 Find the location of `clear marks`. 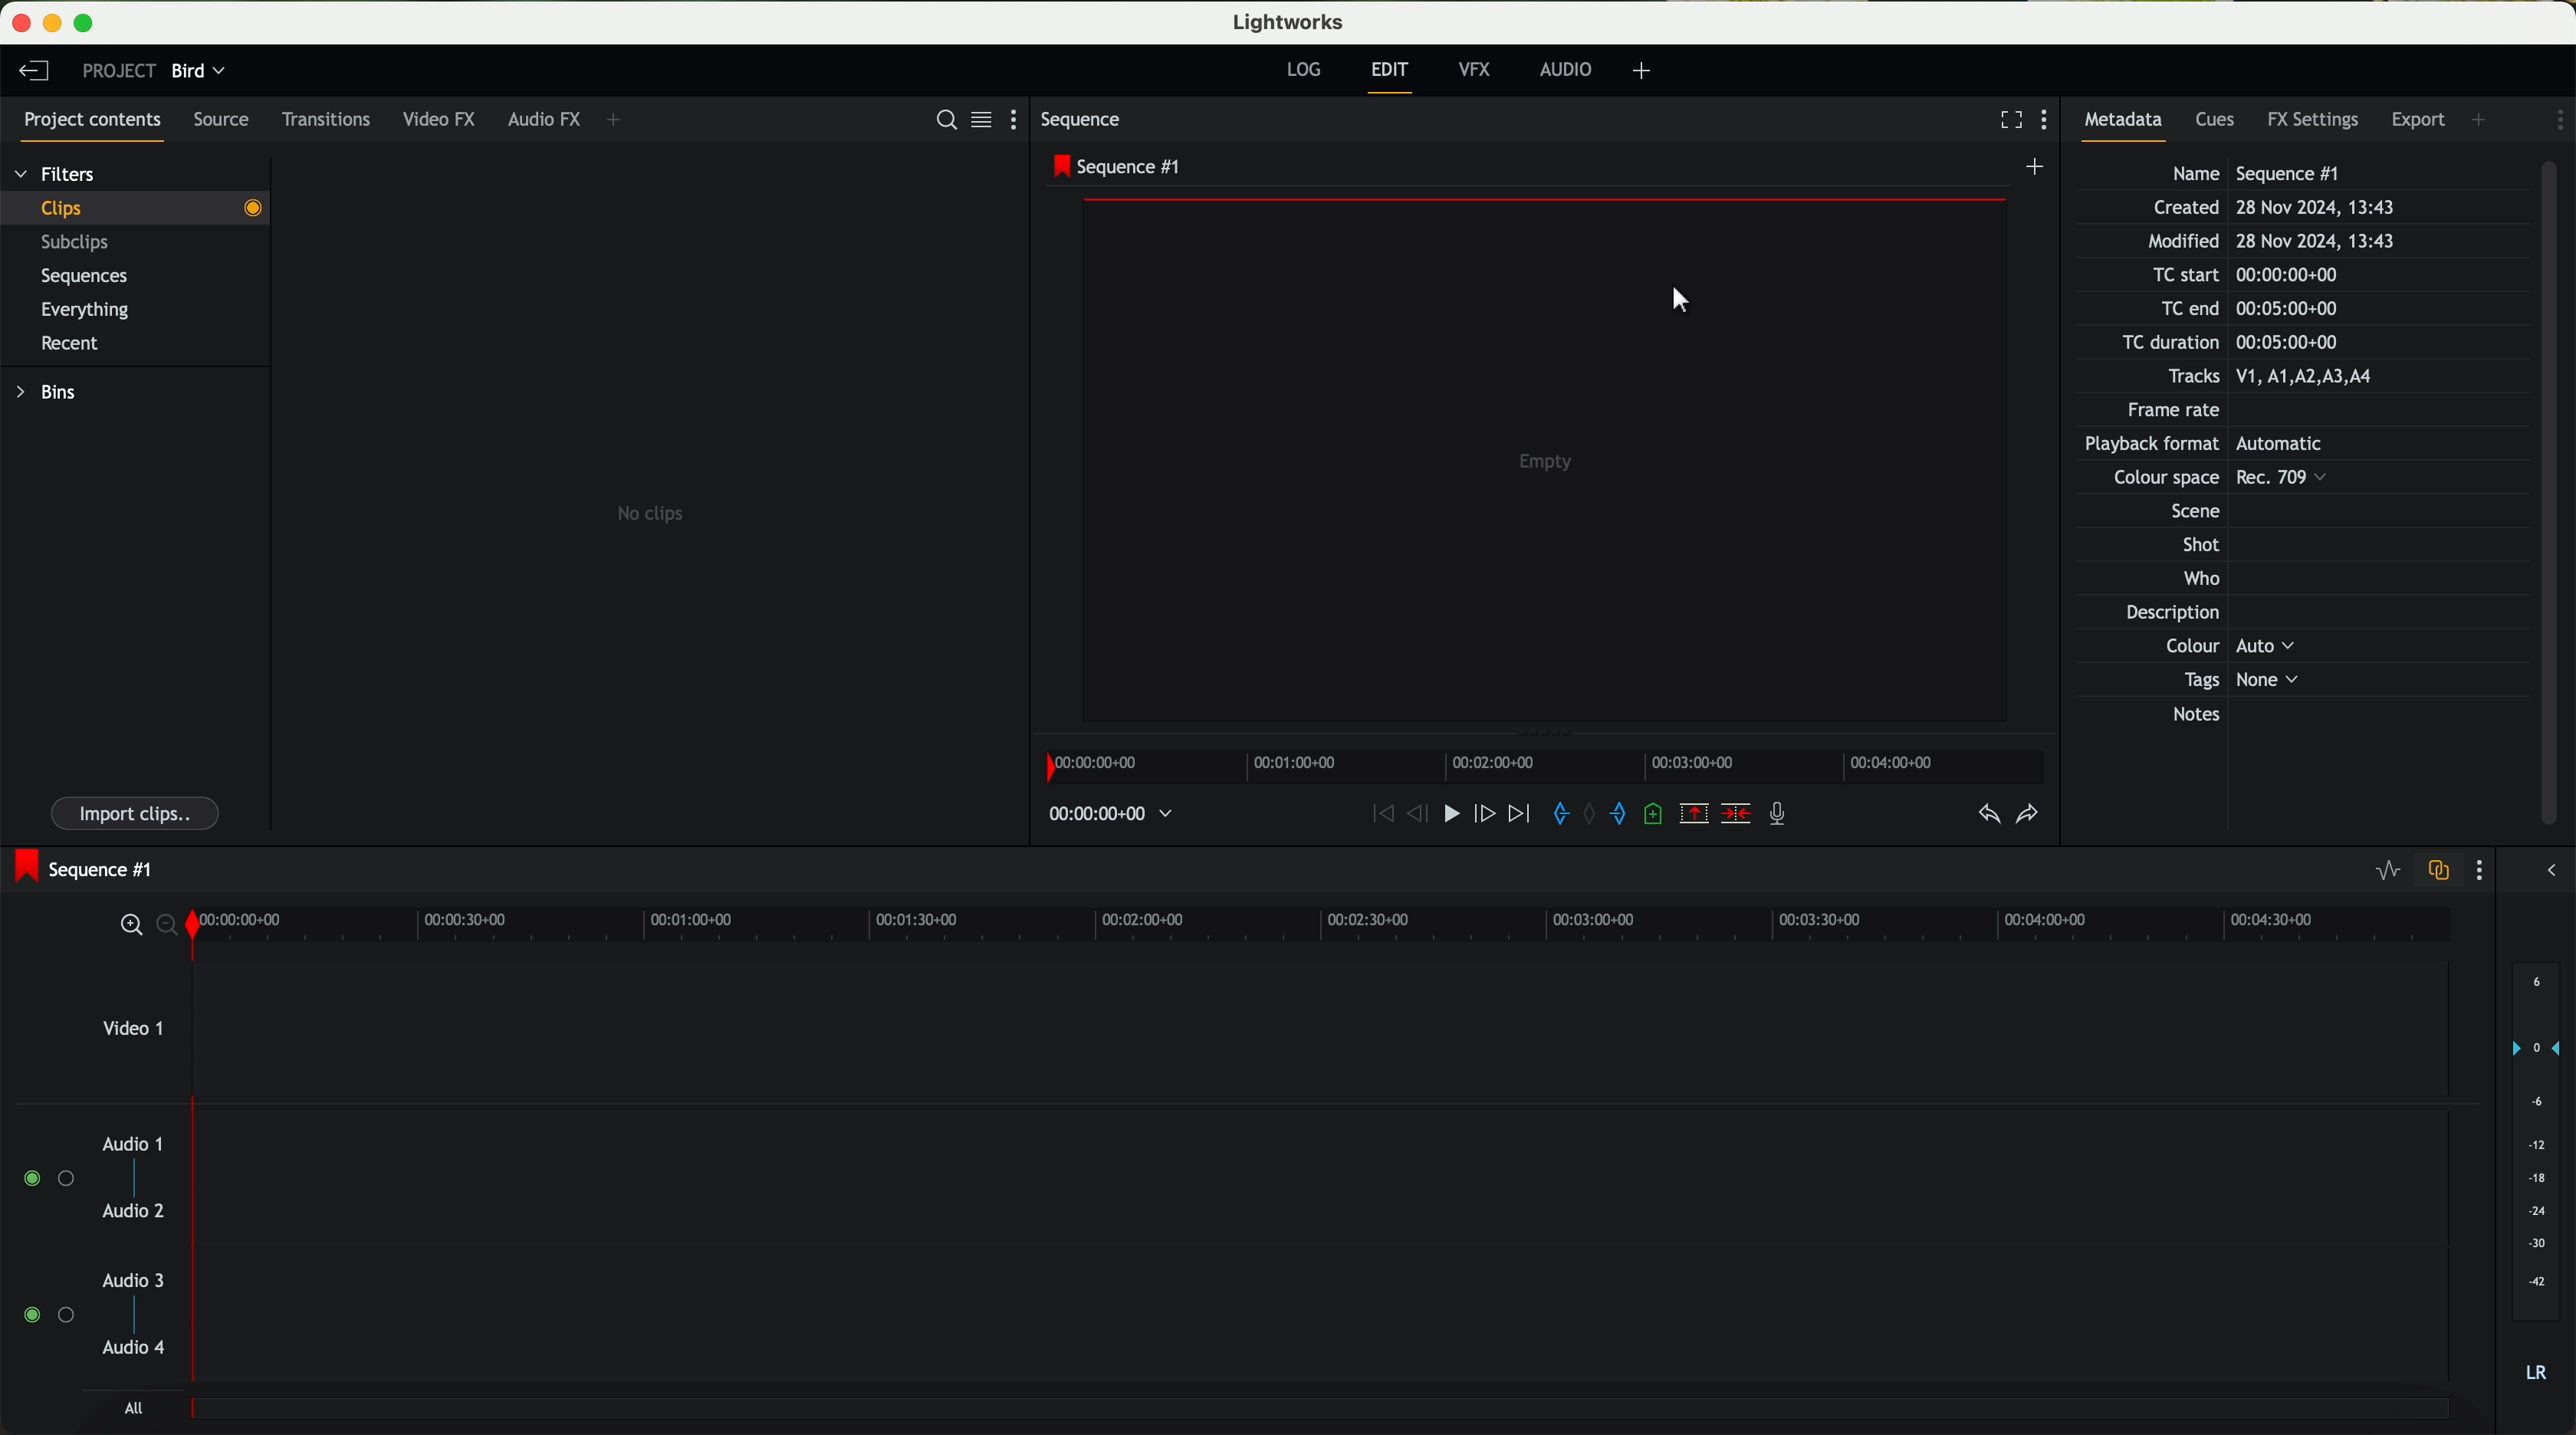

clear marks is located at coordinates (1596, 815).